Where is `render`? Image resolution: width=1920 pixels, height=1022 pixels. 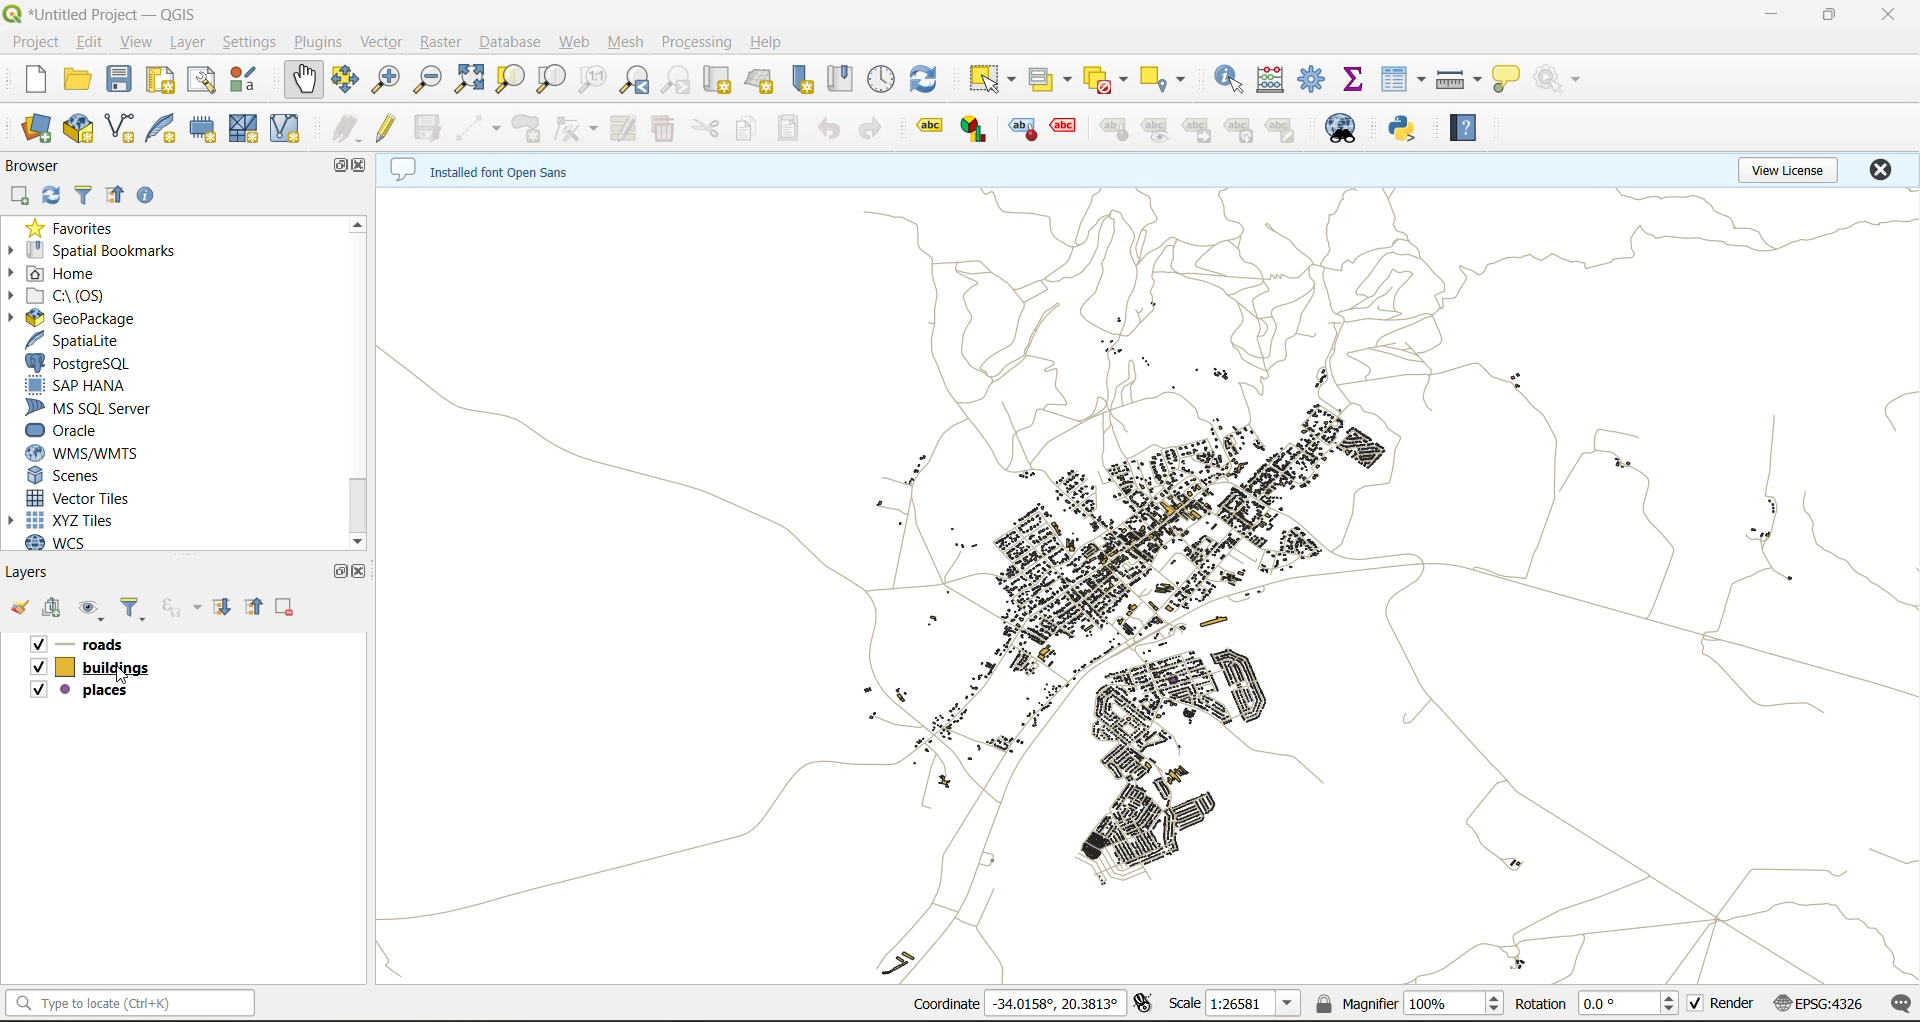 render is located at coordinates (1729, 1005).